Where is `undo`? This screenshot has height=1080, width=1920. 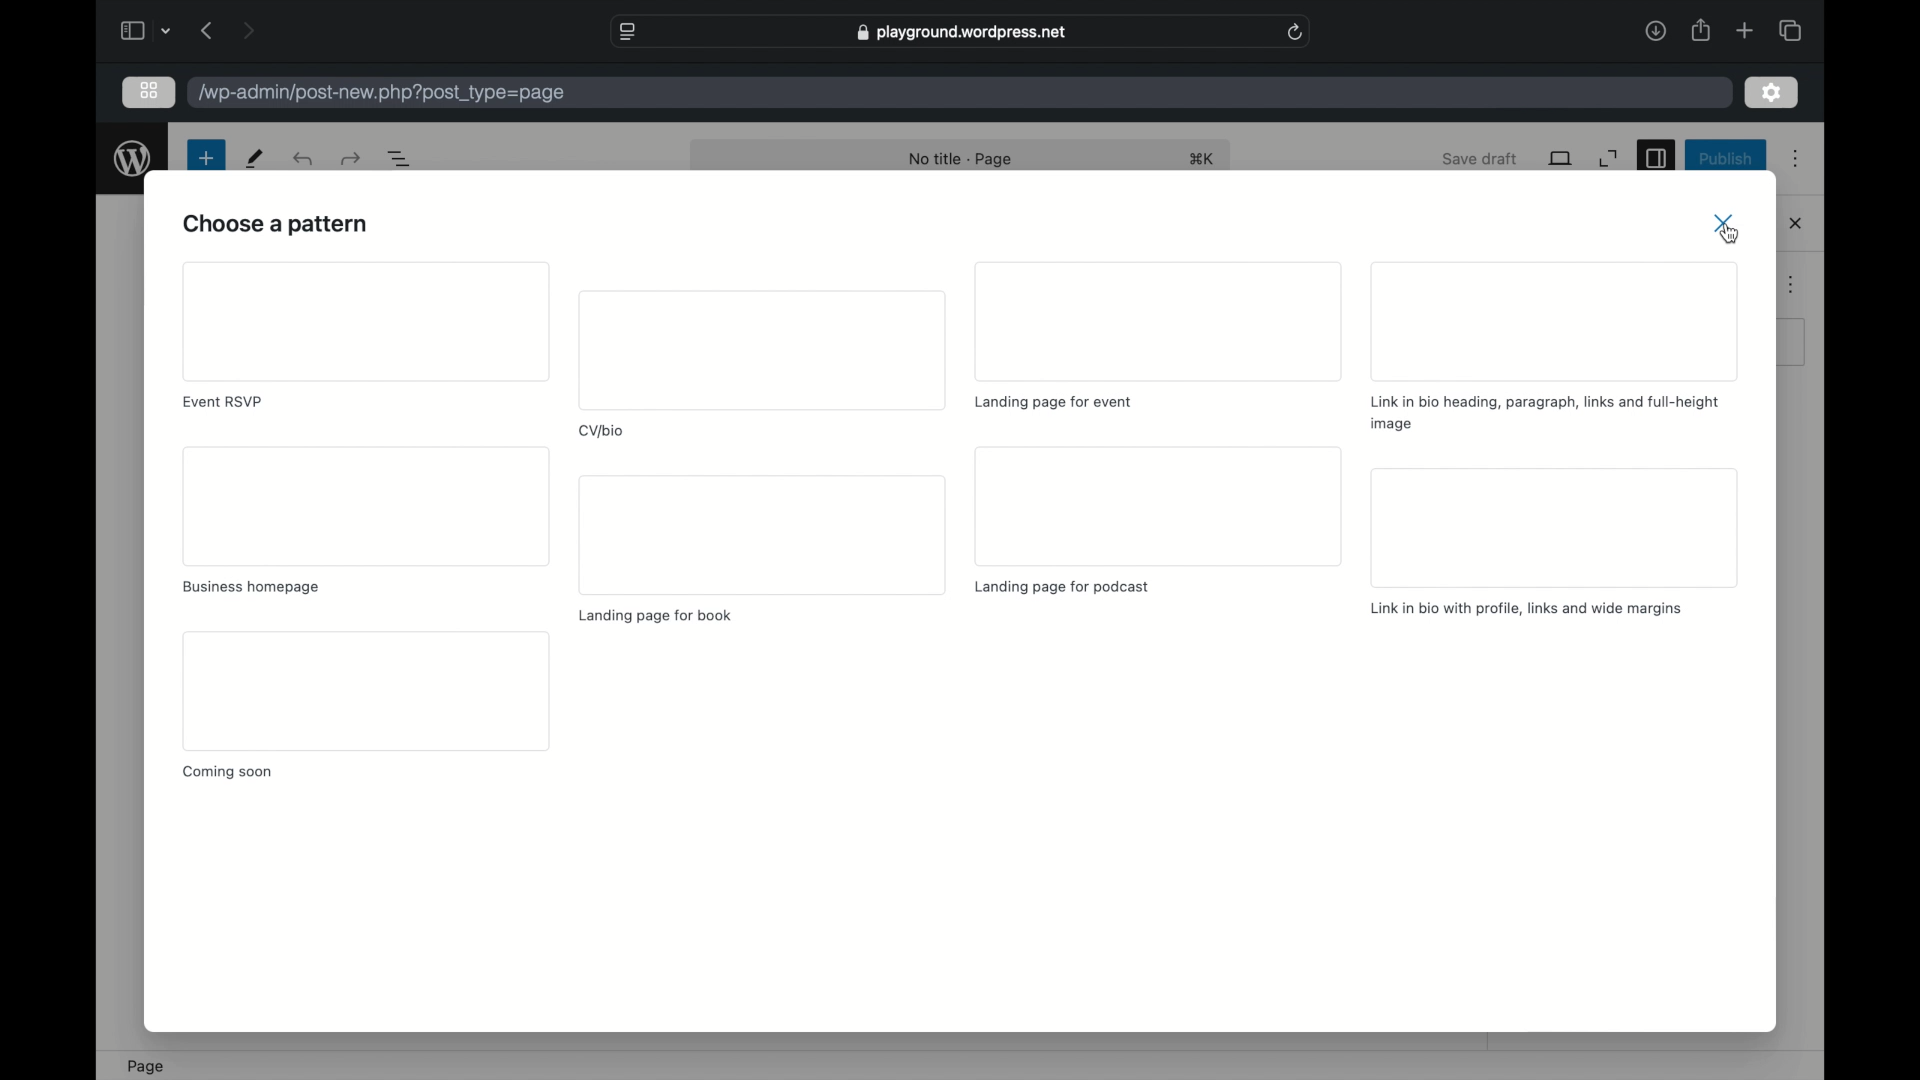 undo is located at coordinates (350, 159).